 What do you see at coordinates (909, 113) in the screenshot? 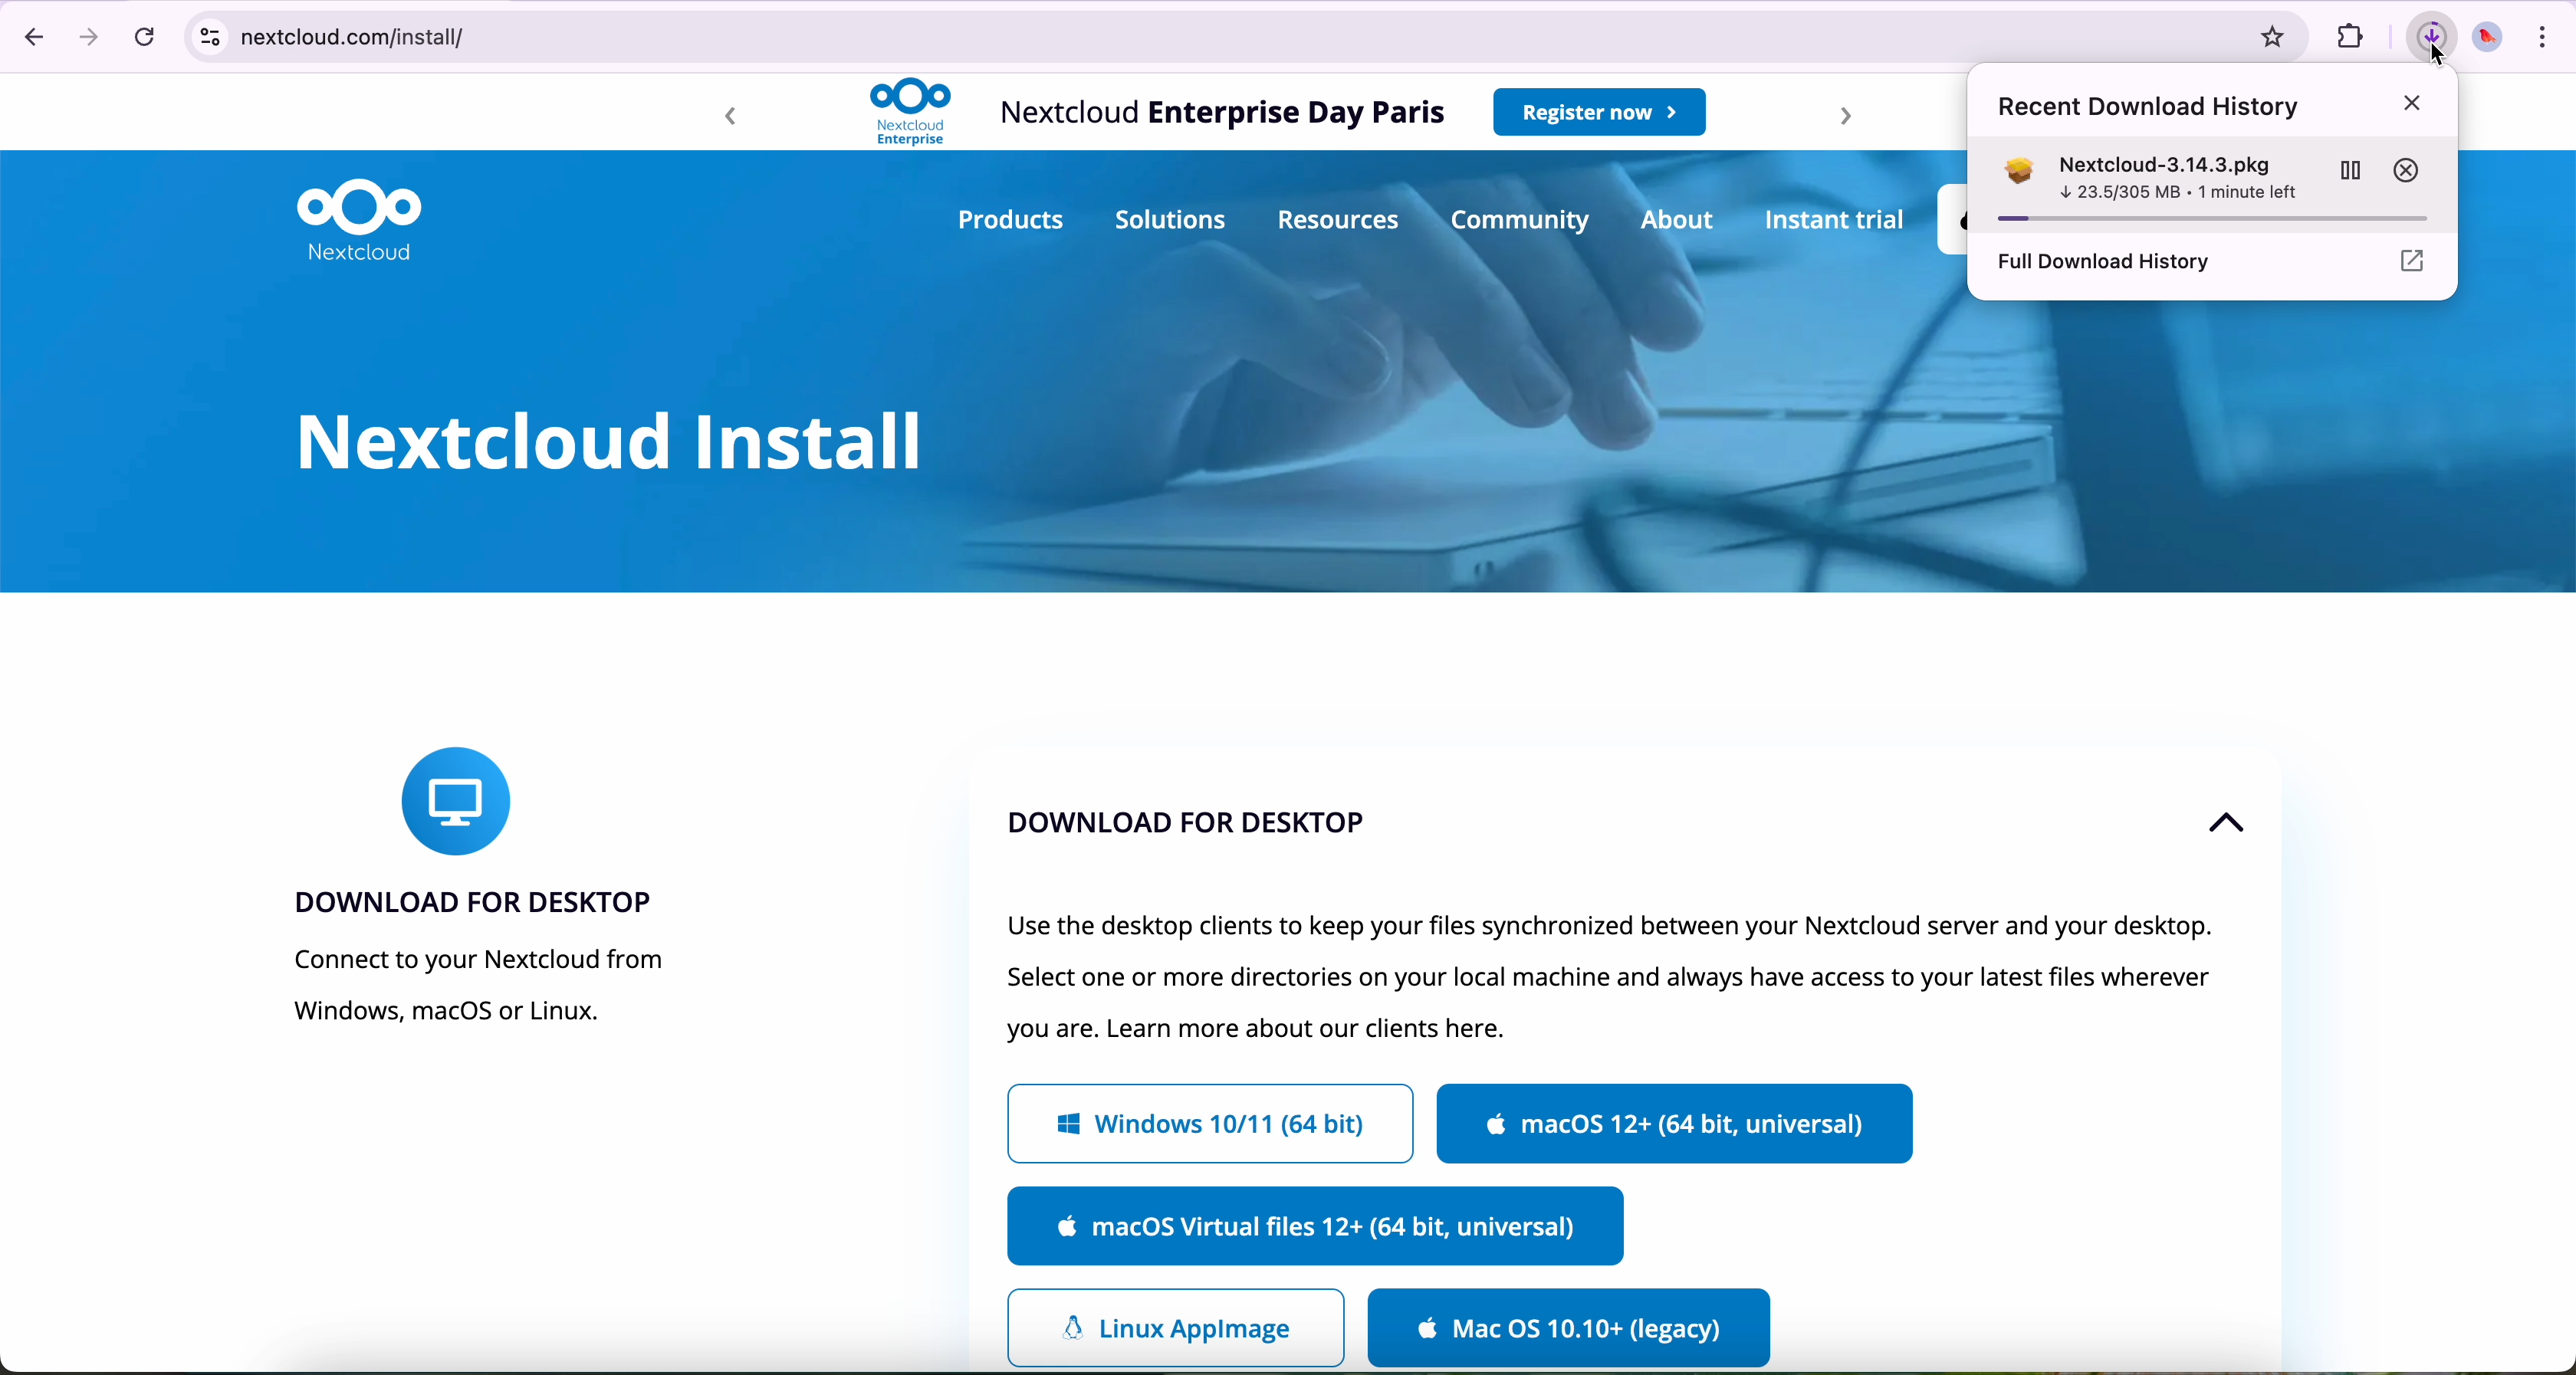
I see `Nextcloud logo` at bounding box center [909, 113].